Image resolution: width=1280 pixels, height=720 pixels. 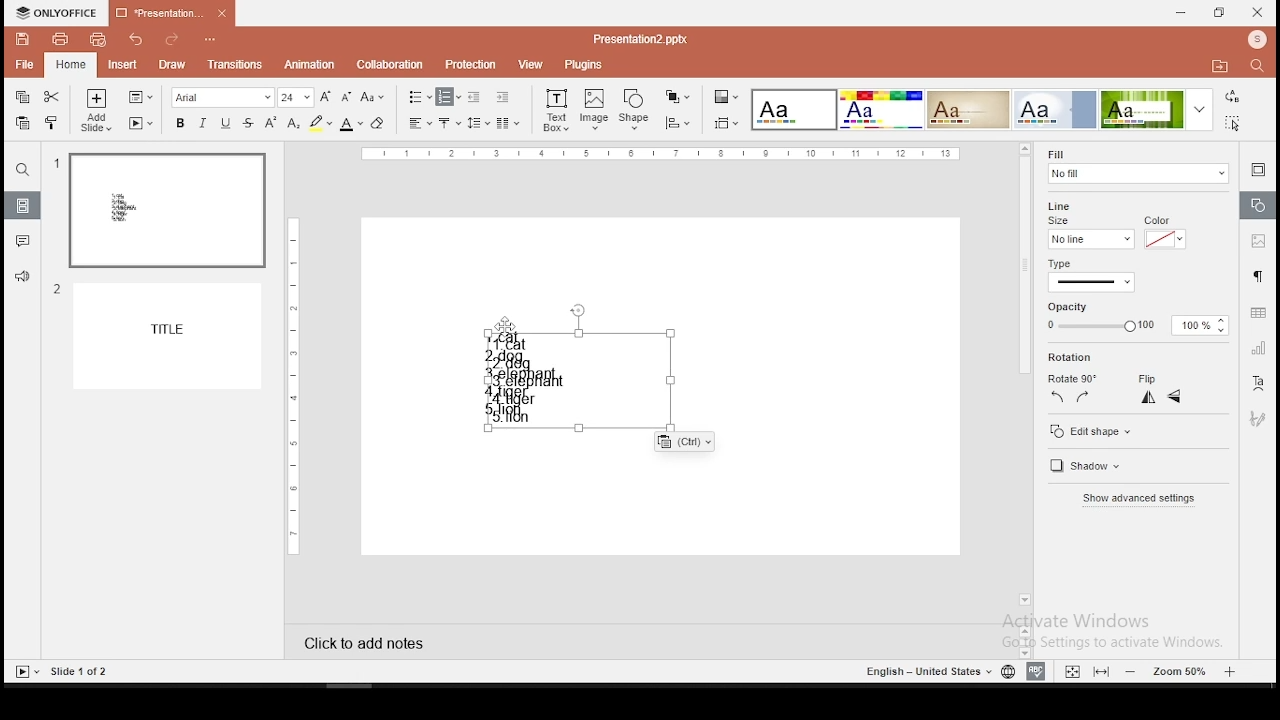 What do you see at coordinates (225, 123) in the screenshot?
I see `underline` at bounding box center [225, 123].